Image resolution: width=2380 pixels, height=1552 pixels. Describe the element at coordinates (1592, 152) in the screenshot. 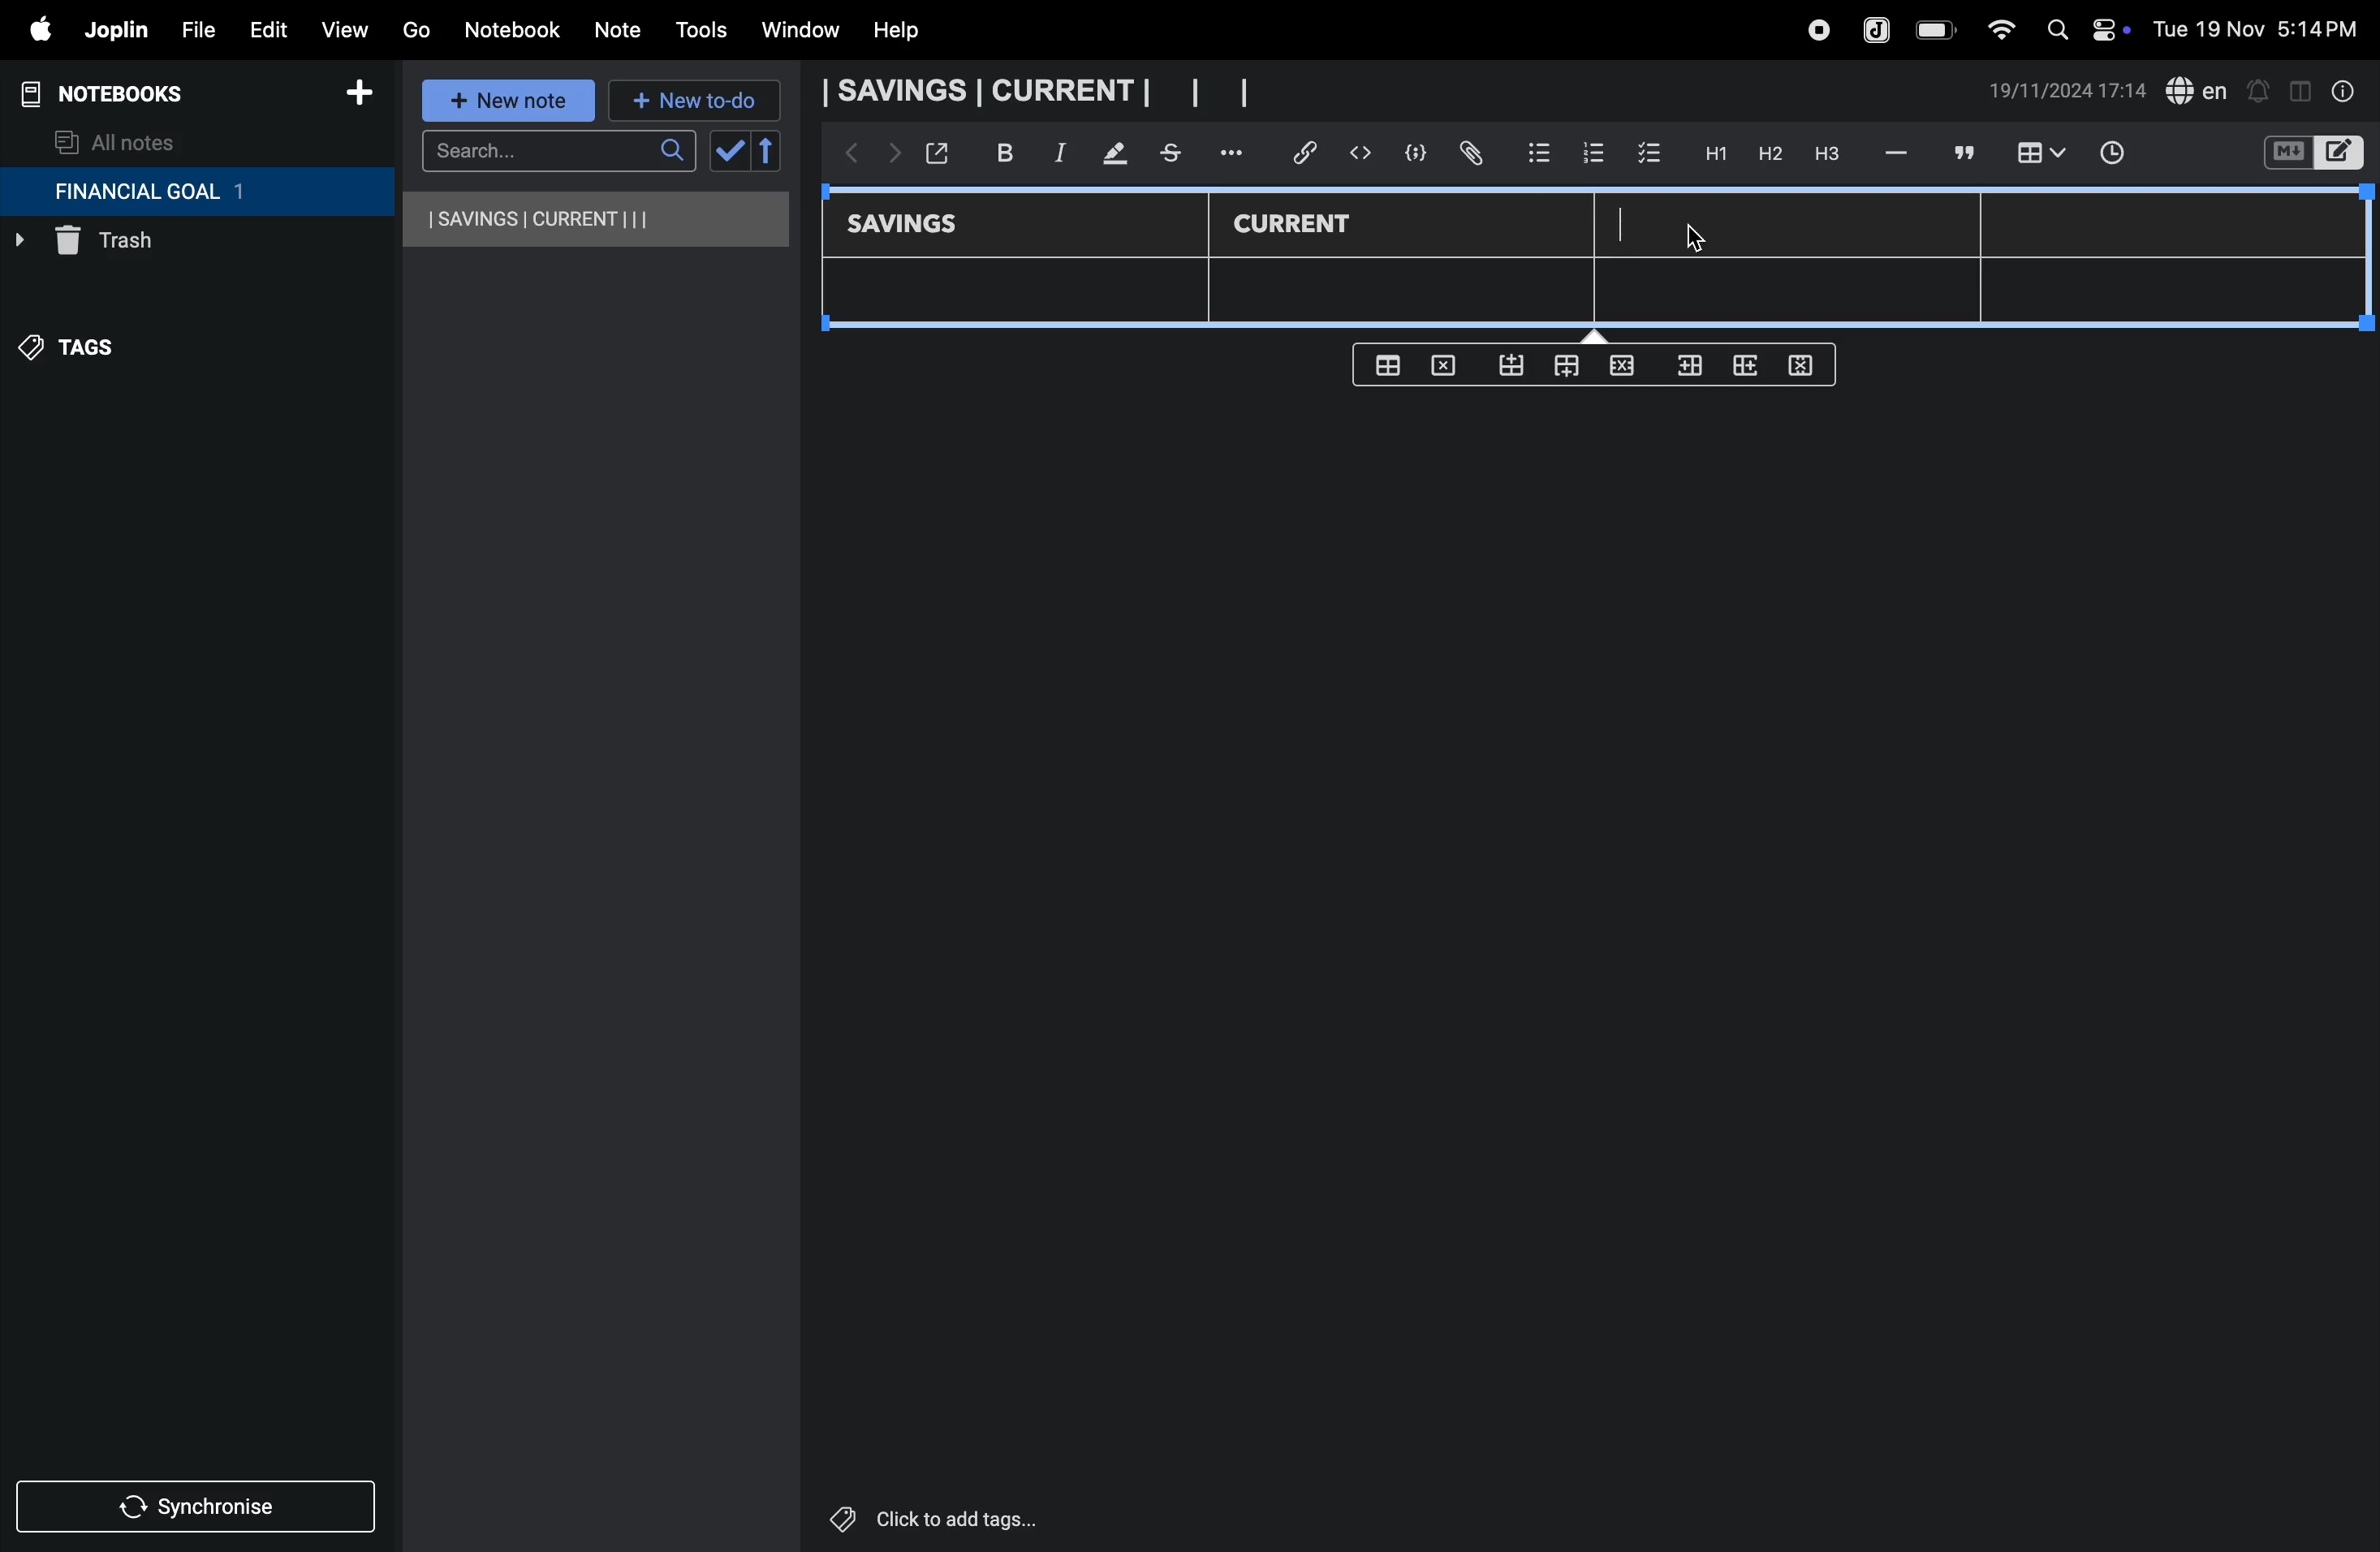

I see `numbered list` at that location.